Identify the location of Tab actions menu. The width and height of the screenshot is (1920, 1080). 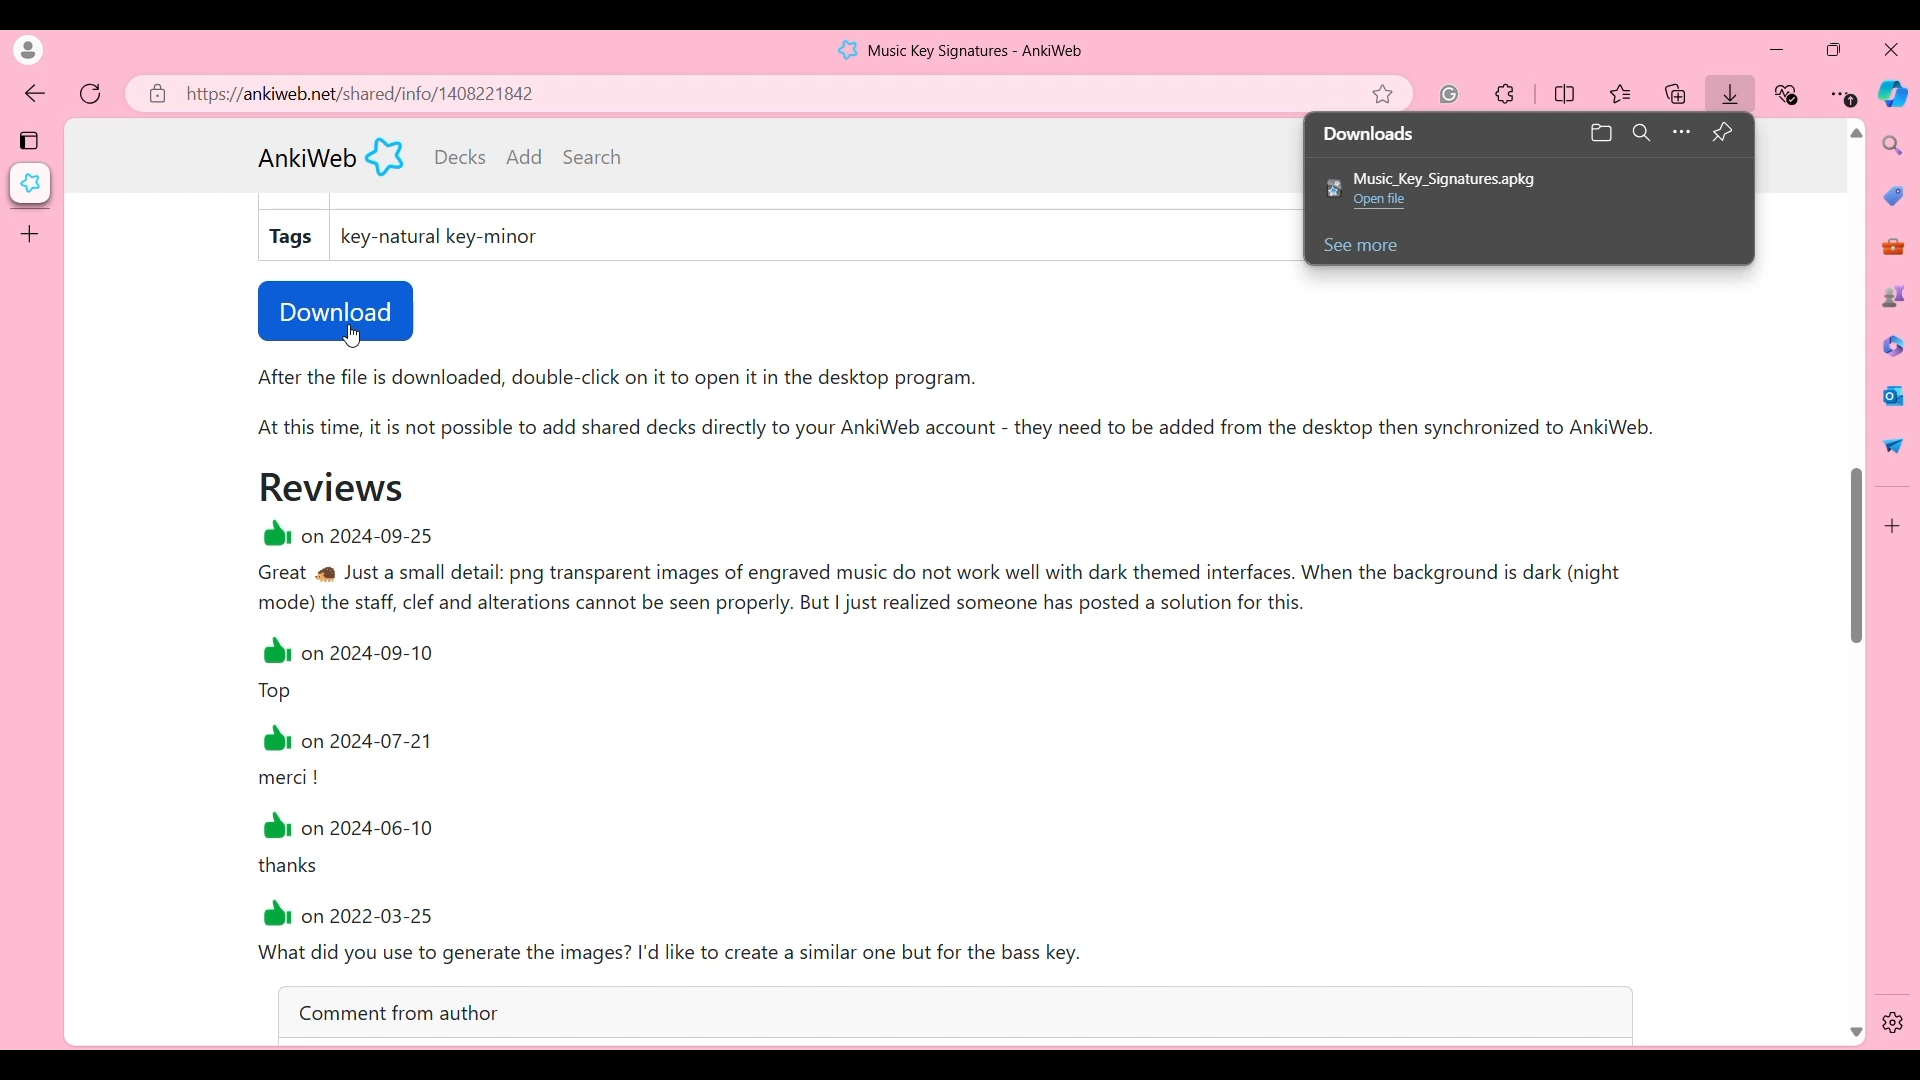
(31, 139).